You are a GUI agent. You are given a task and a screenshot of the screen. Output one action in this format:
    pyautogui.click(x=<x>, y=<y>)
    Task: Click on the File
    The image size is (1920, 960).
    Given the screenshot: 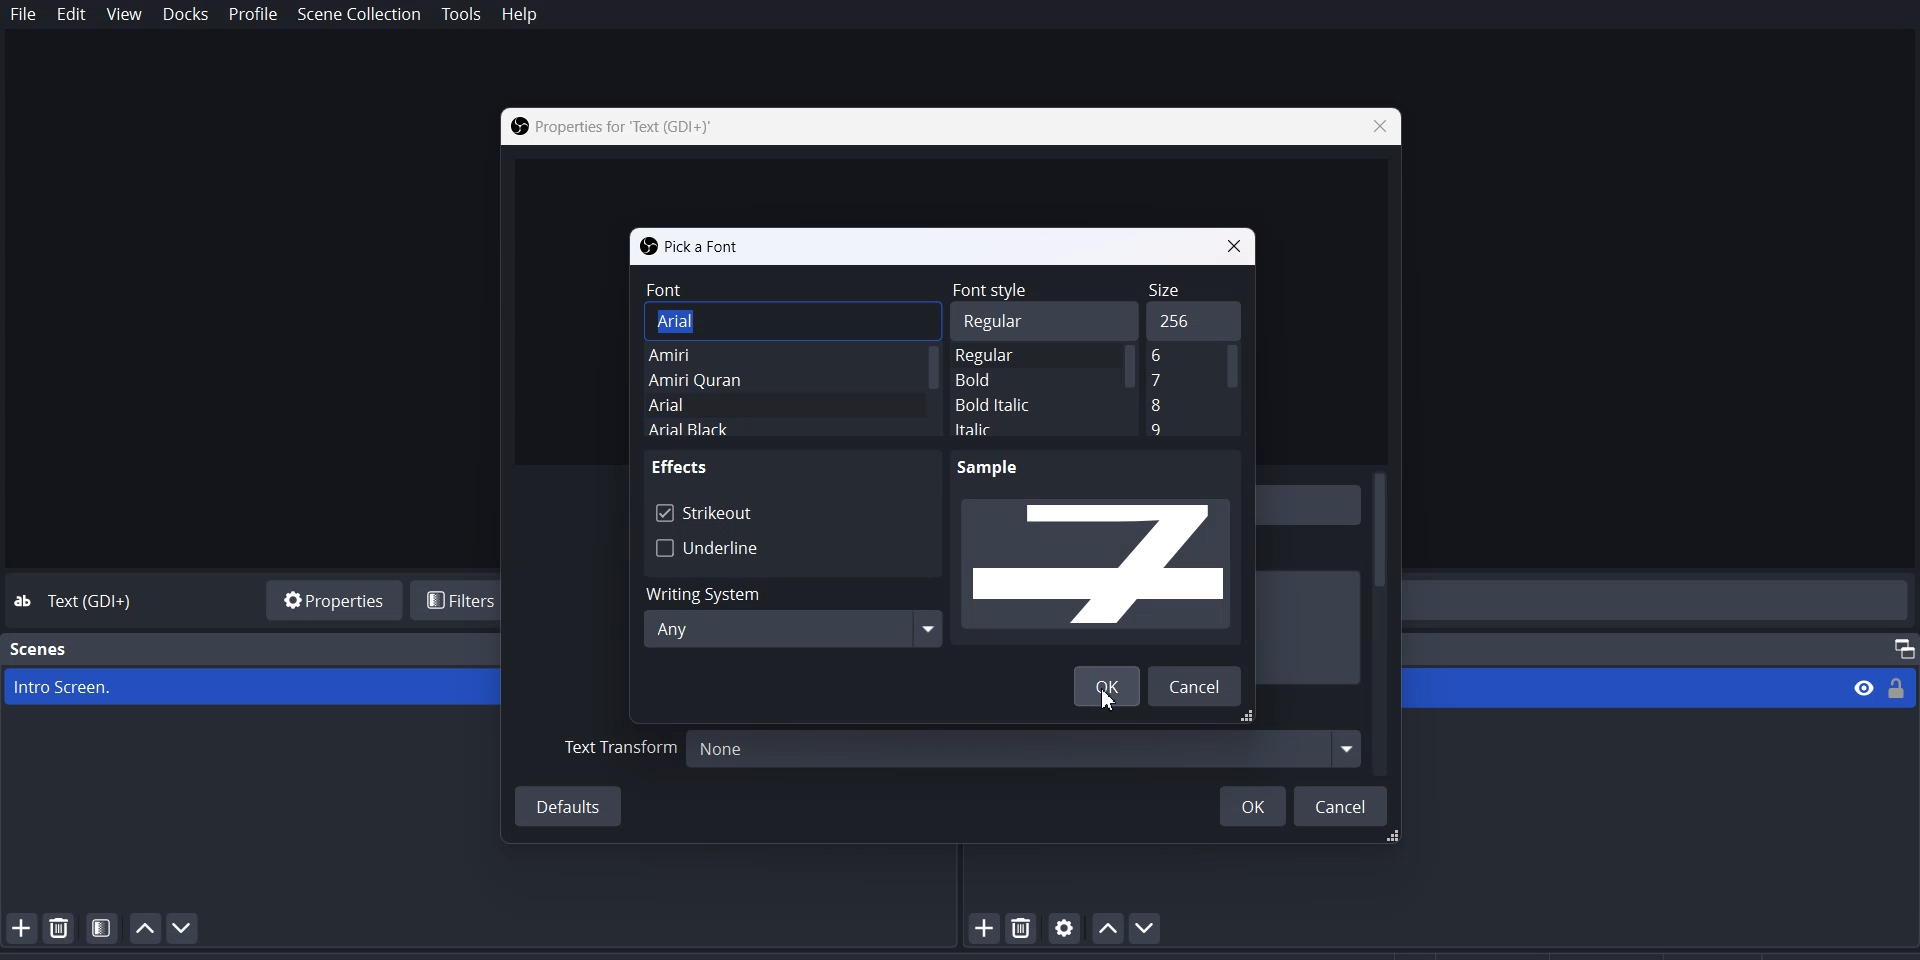 What is the action you would take?
    pyautogui.click(x=24, y=15)
    